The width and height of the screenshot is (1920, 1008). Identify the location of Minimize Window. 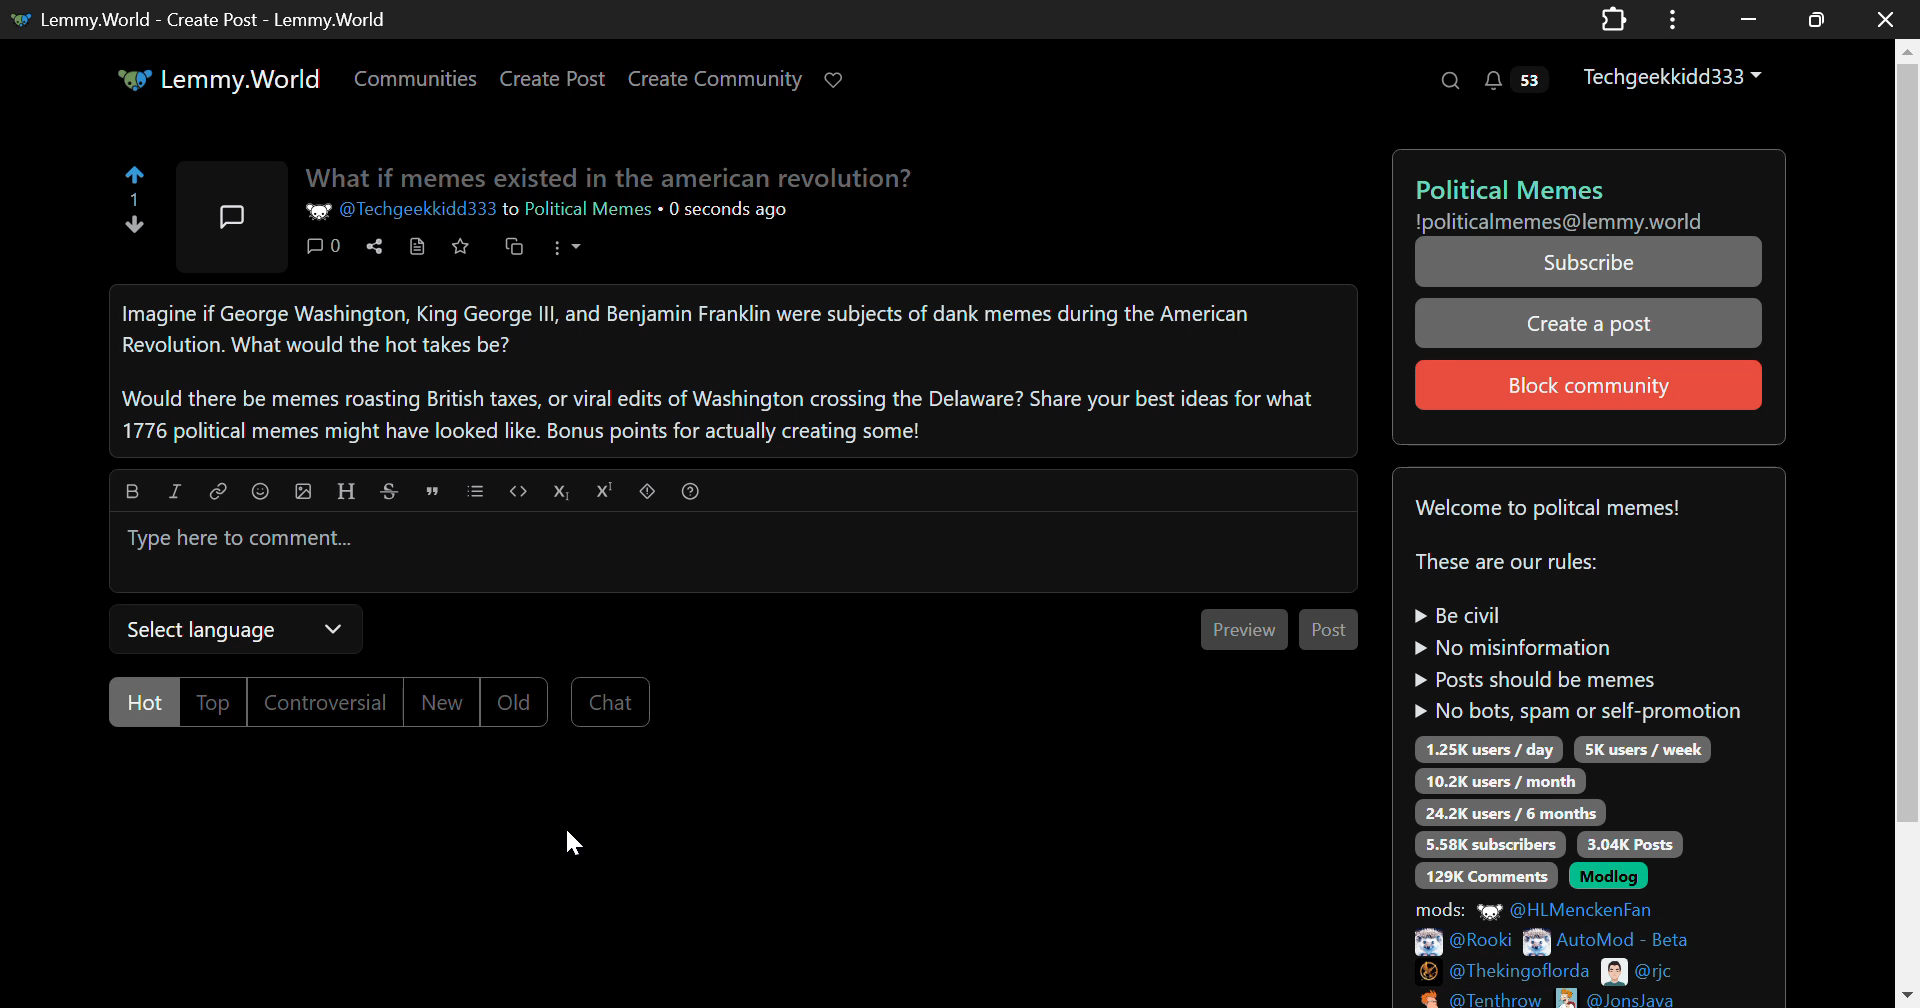
(1813, 20).